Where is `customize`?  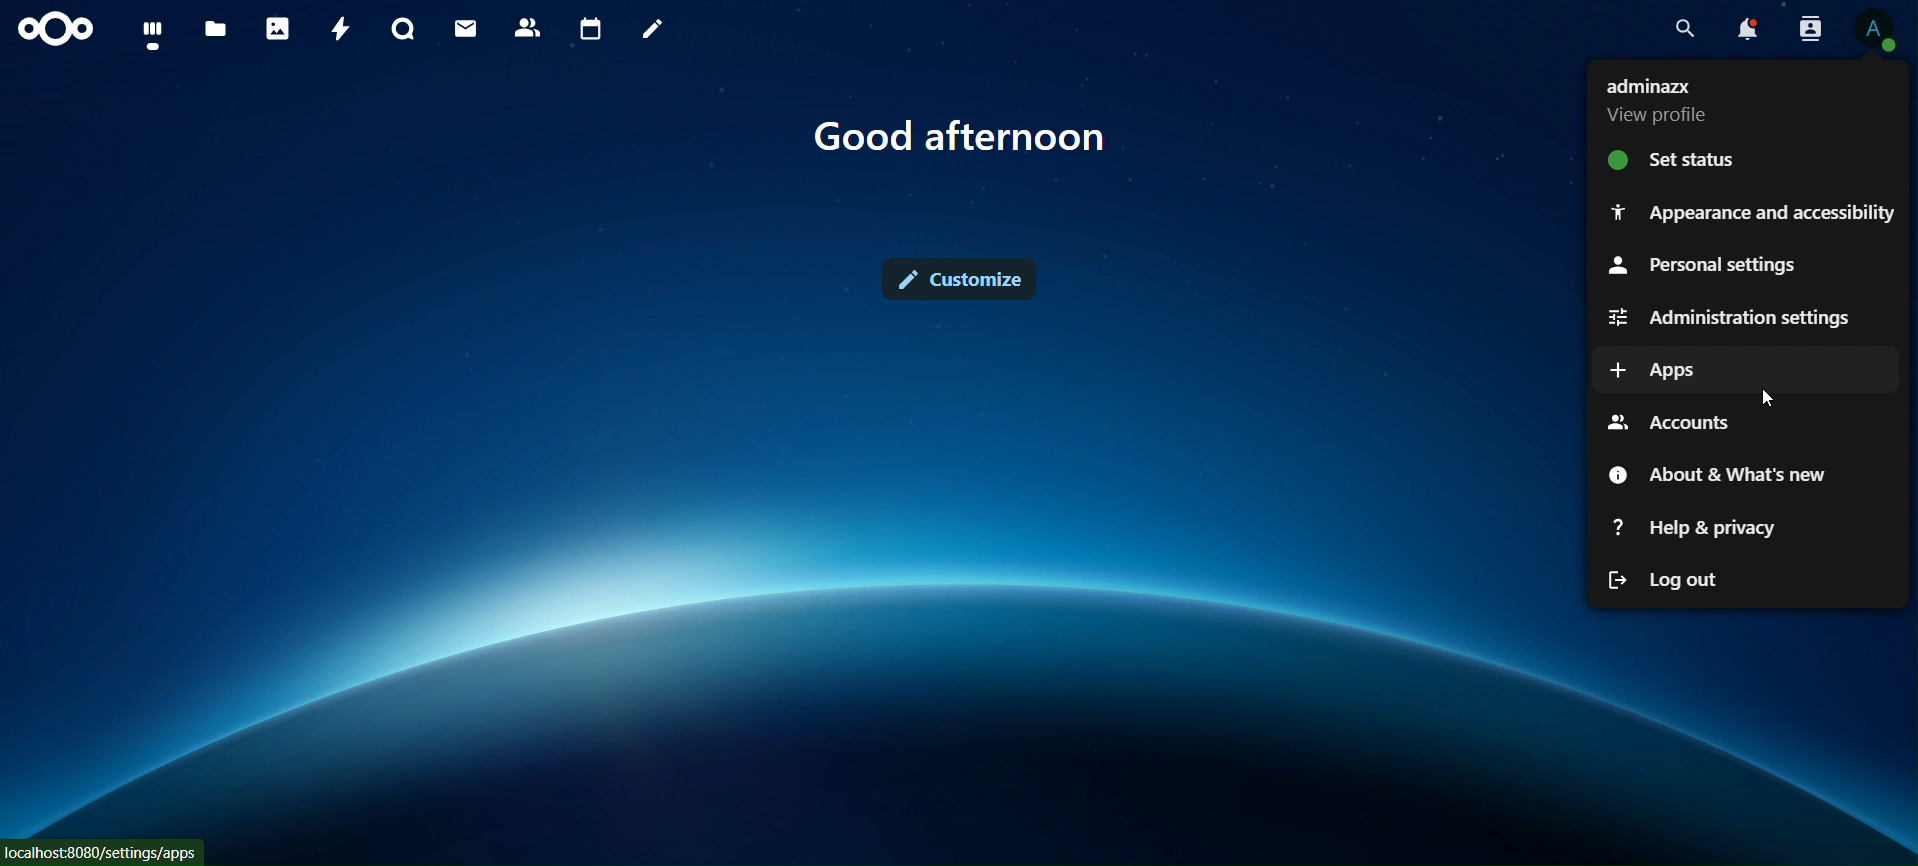
customize is located at coordinates (966, 275).